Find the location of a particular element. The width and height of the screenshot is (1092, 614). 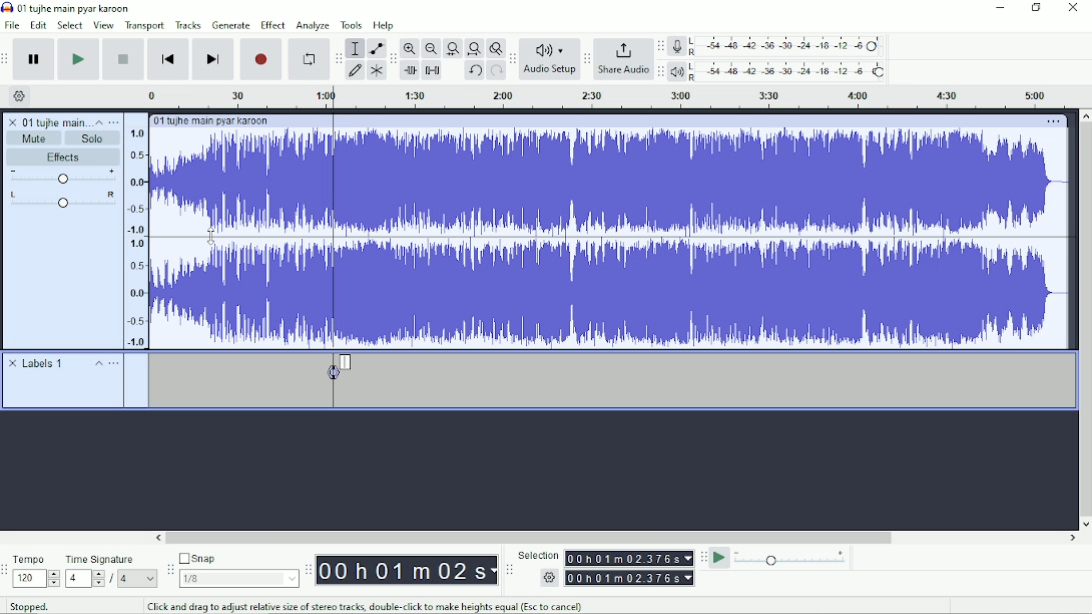

Click and drag to adjust relative size of stereo tracks, double-click to make heights equal. is located at coordinates (365, 606).